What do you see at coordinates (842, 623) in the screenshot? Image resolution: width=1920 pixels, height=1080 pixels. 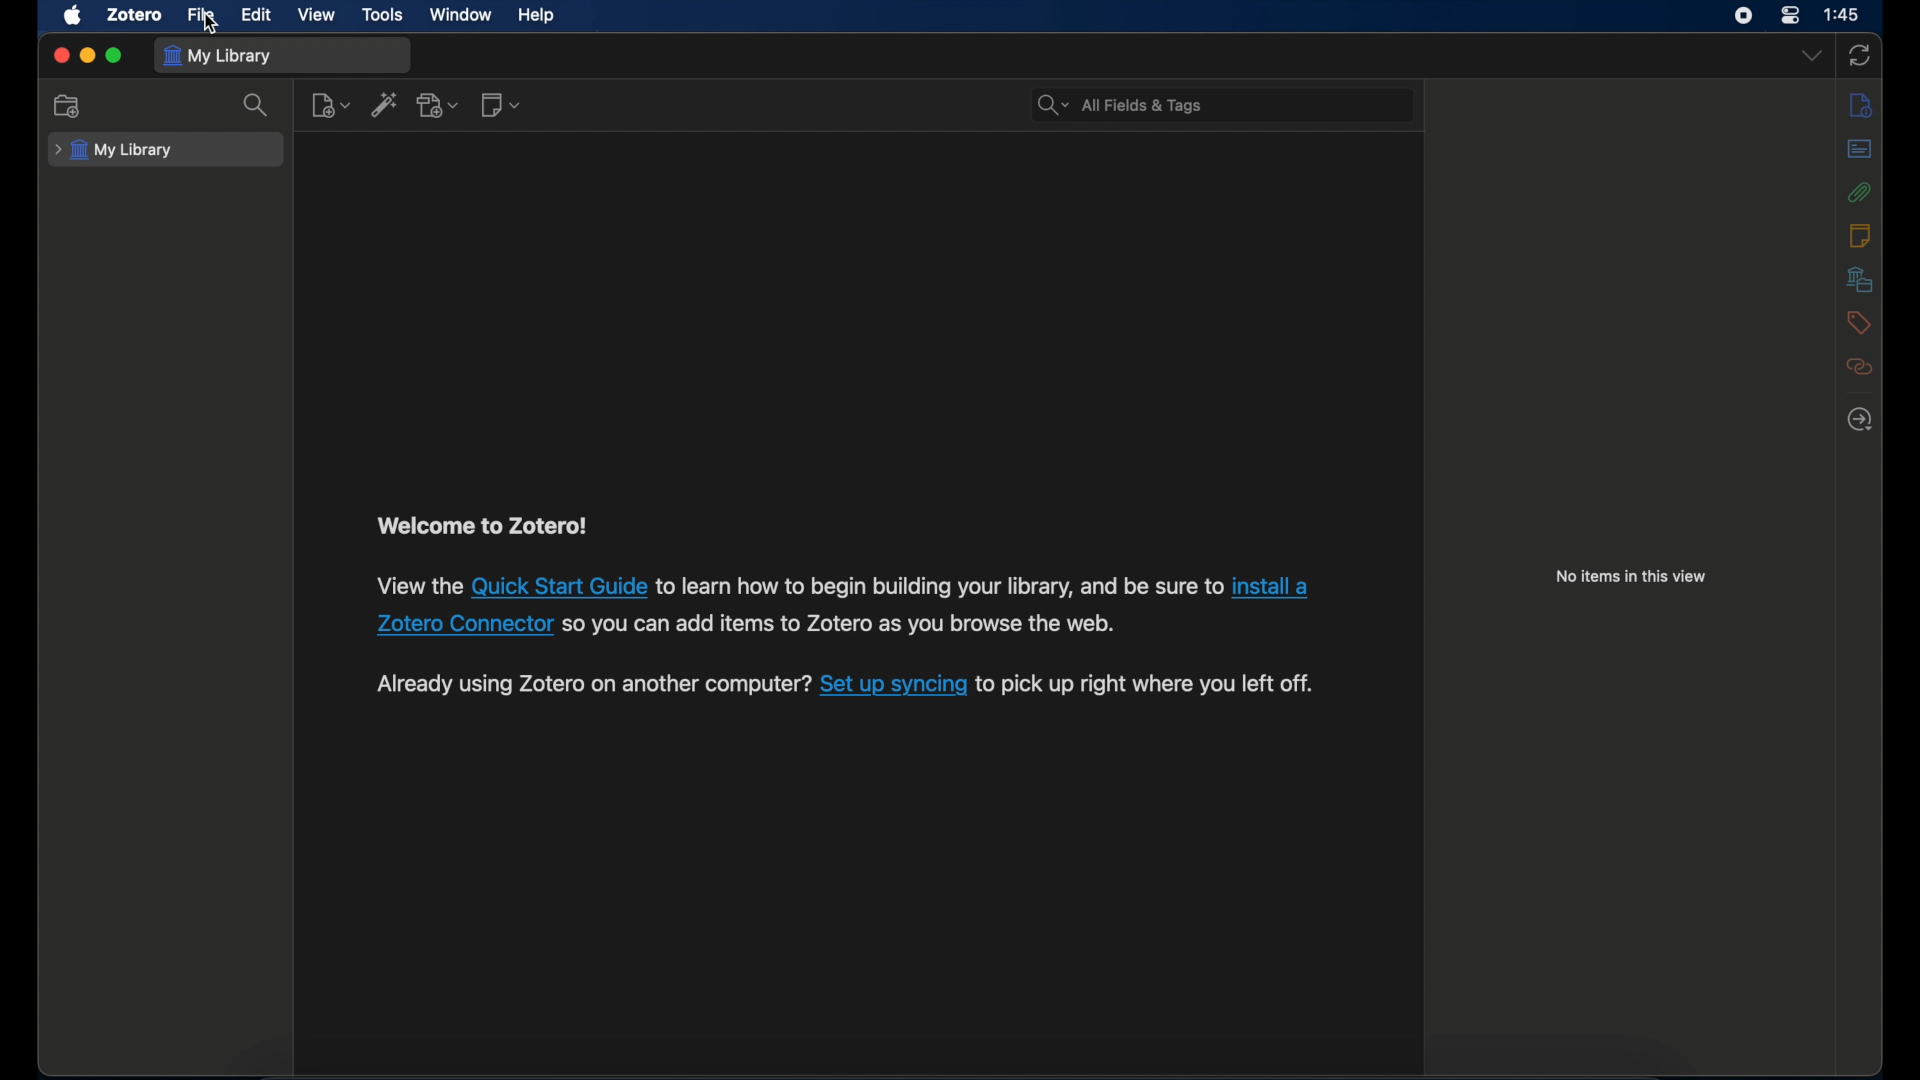 I see `or so you can add items to Zotero as you browse the web.` at bounding box center [842, 623].